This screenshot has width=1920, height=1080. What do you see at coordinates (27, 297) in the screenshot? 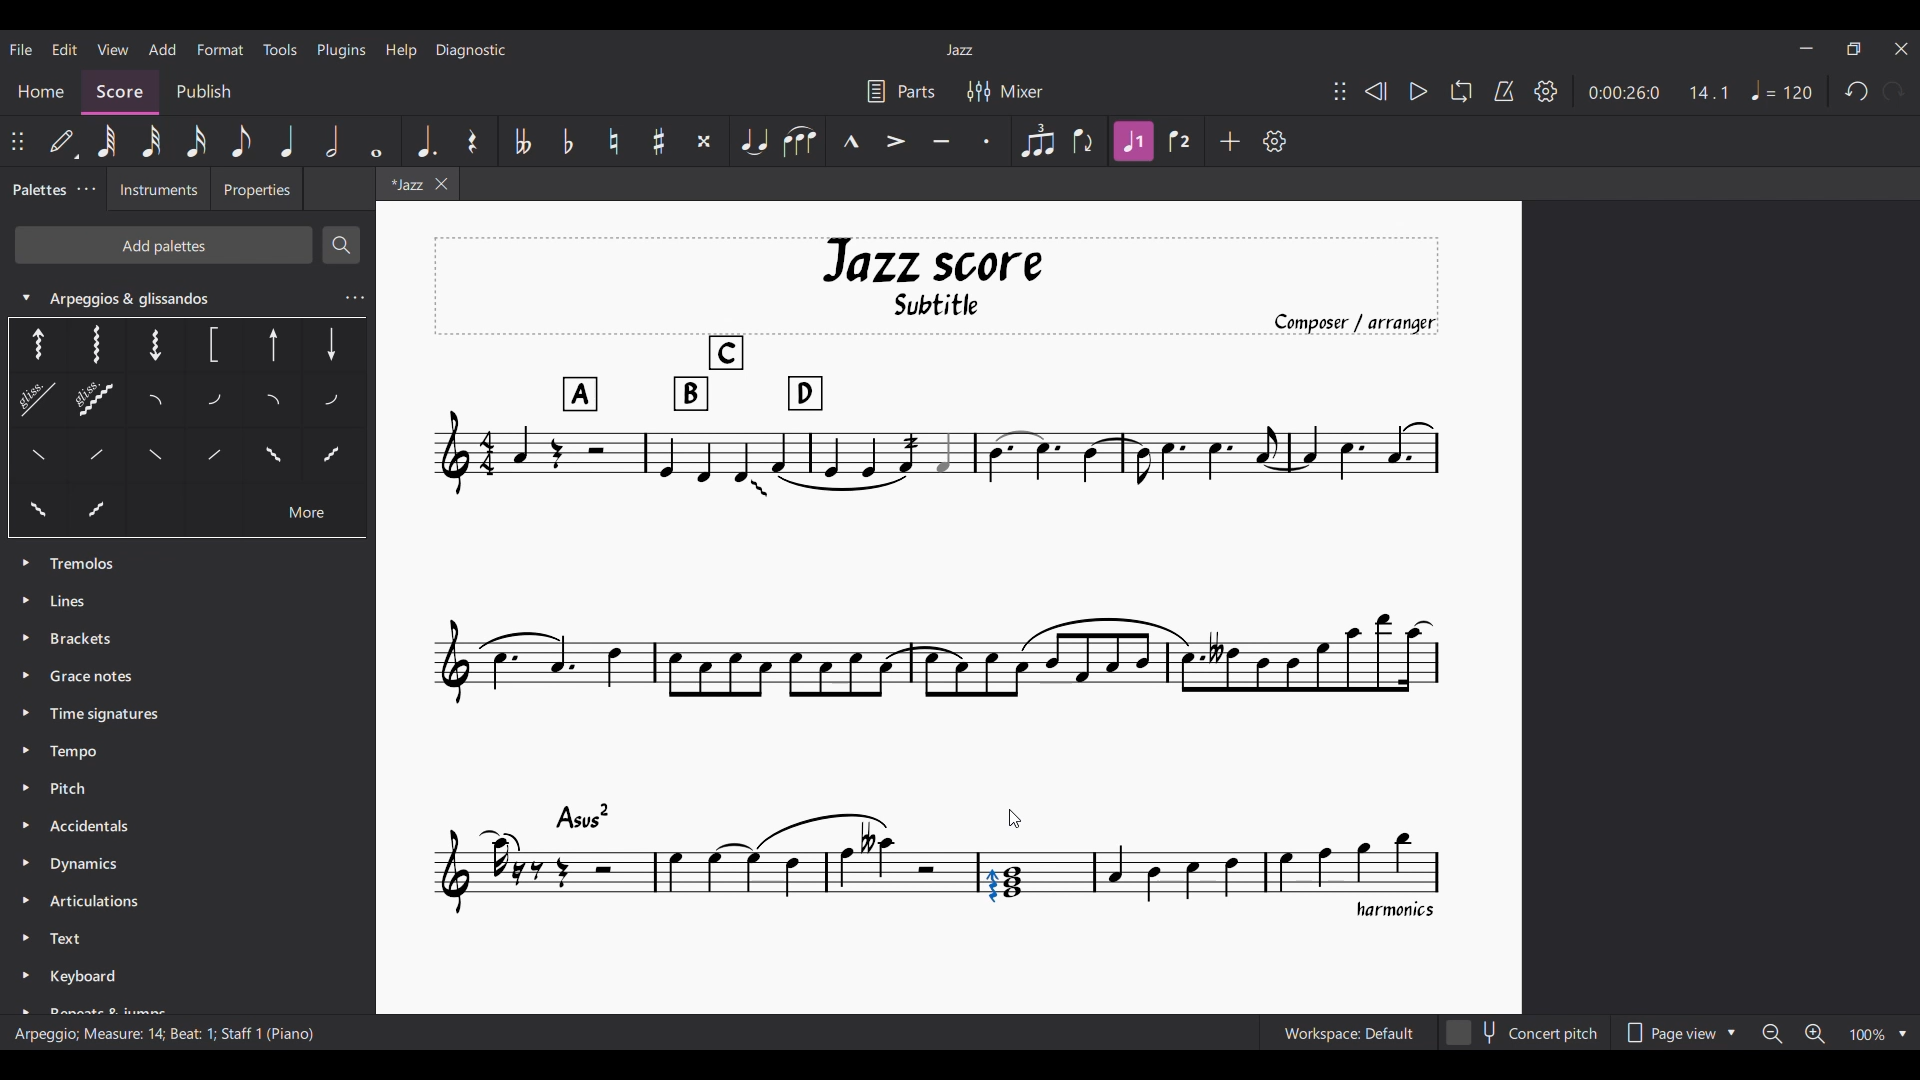
I see `Collapse` at bounding box center [27, 297].